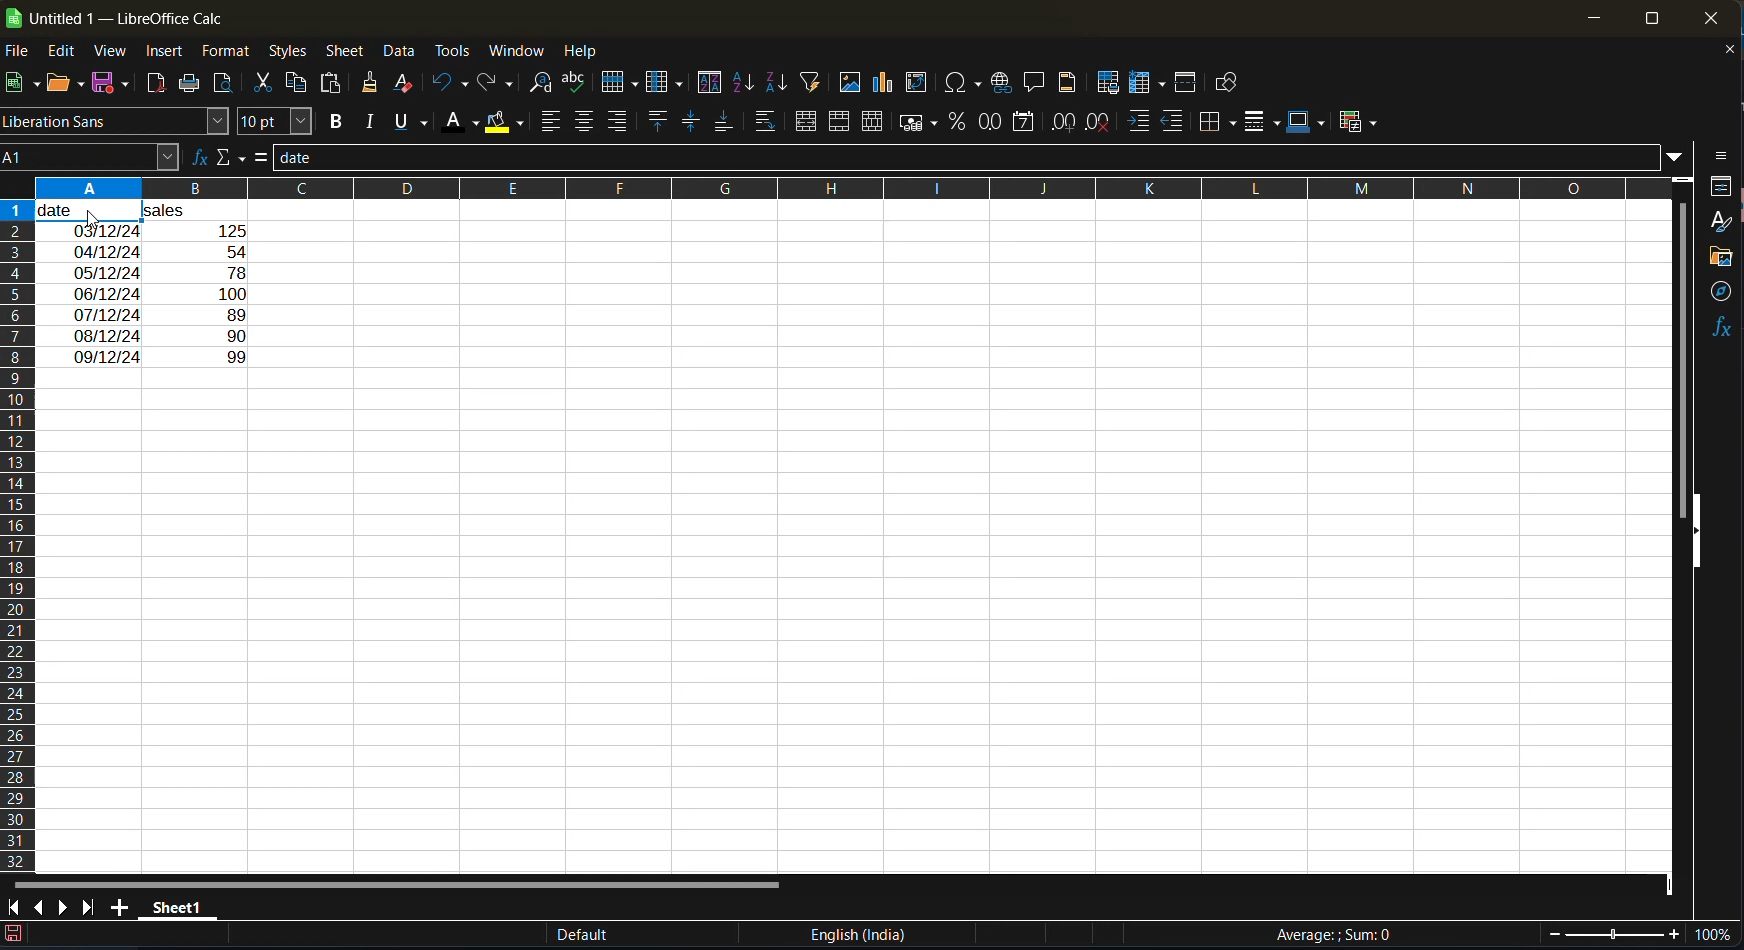  Describe the element at coordinates (392, 881) in the screenshot. I see `horizontal scroll bar` at that location.